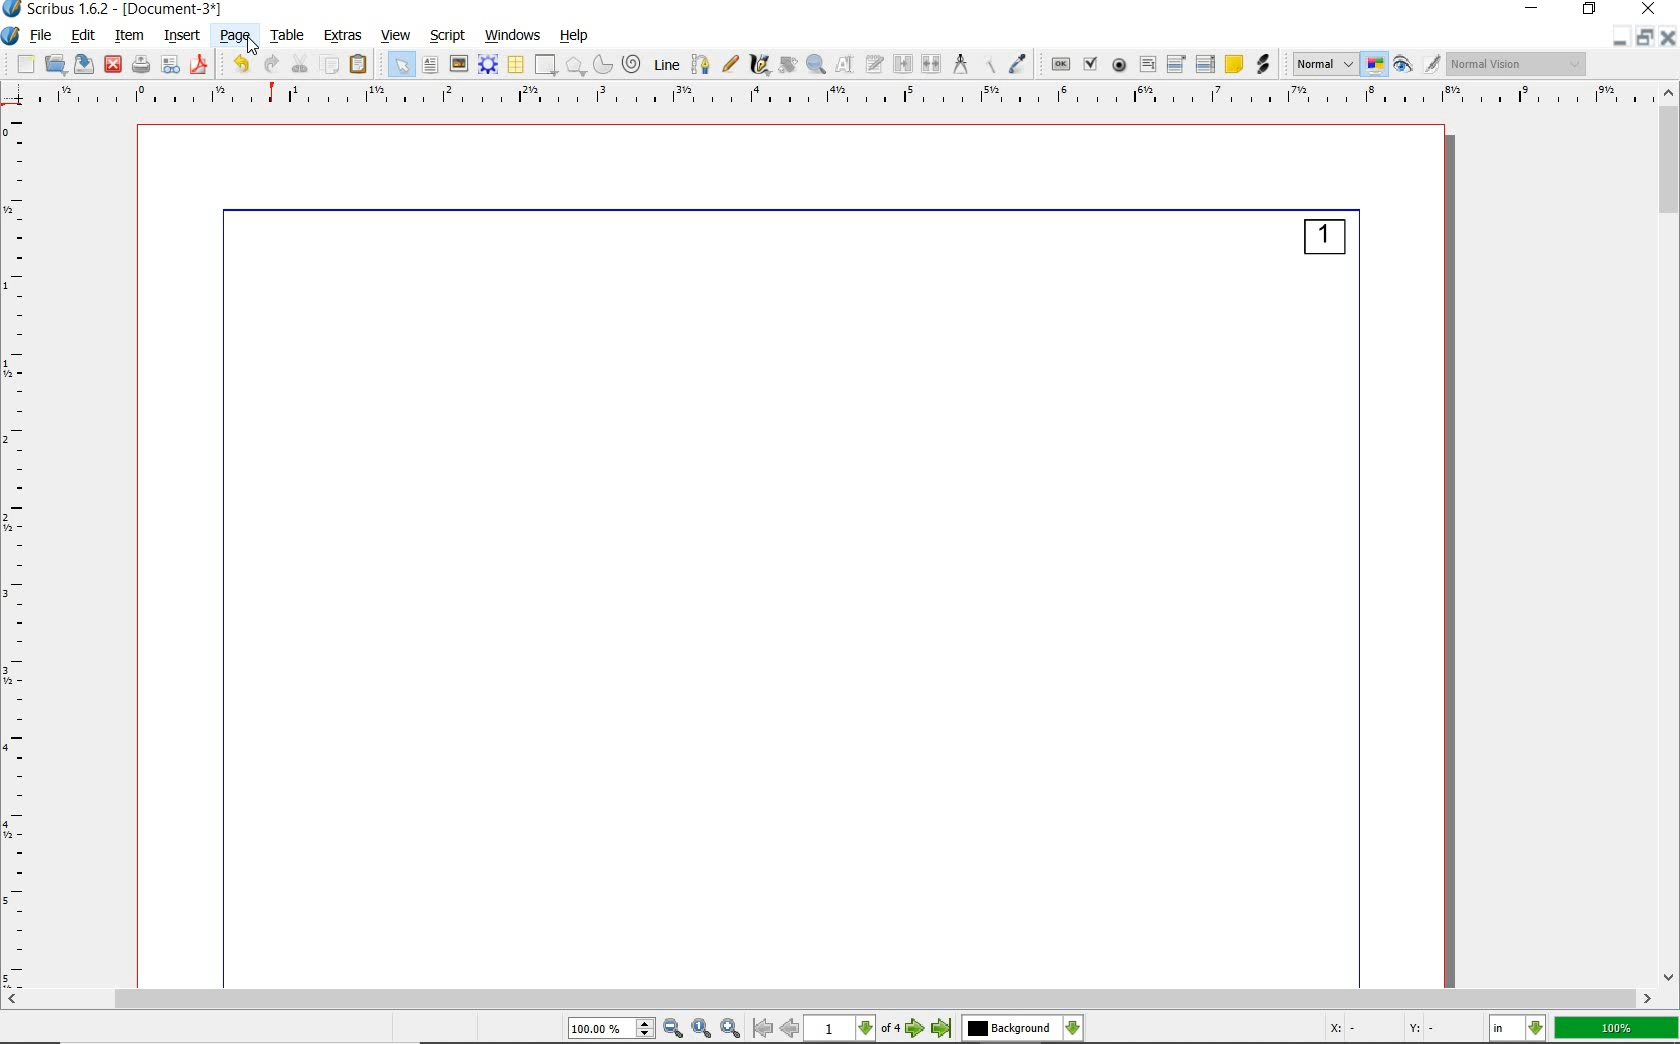 Image resolution: width=1680 pixels, height=1044 pixels. Describe the element at coordinates (1381, 1030) in the screenshot. I see `X: - Y: -` at that location.